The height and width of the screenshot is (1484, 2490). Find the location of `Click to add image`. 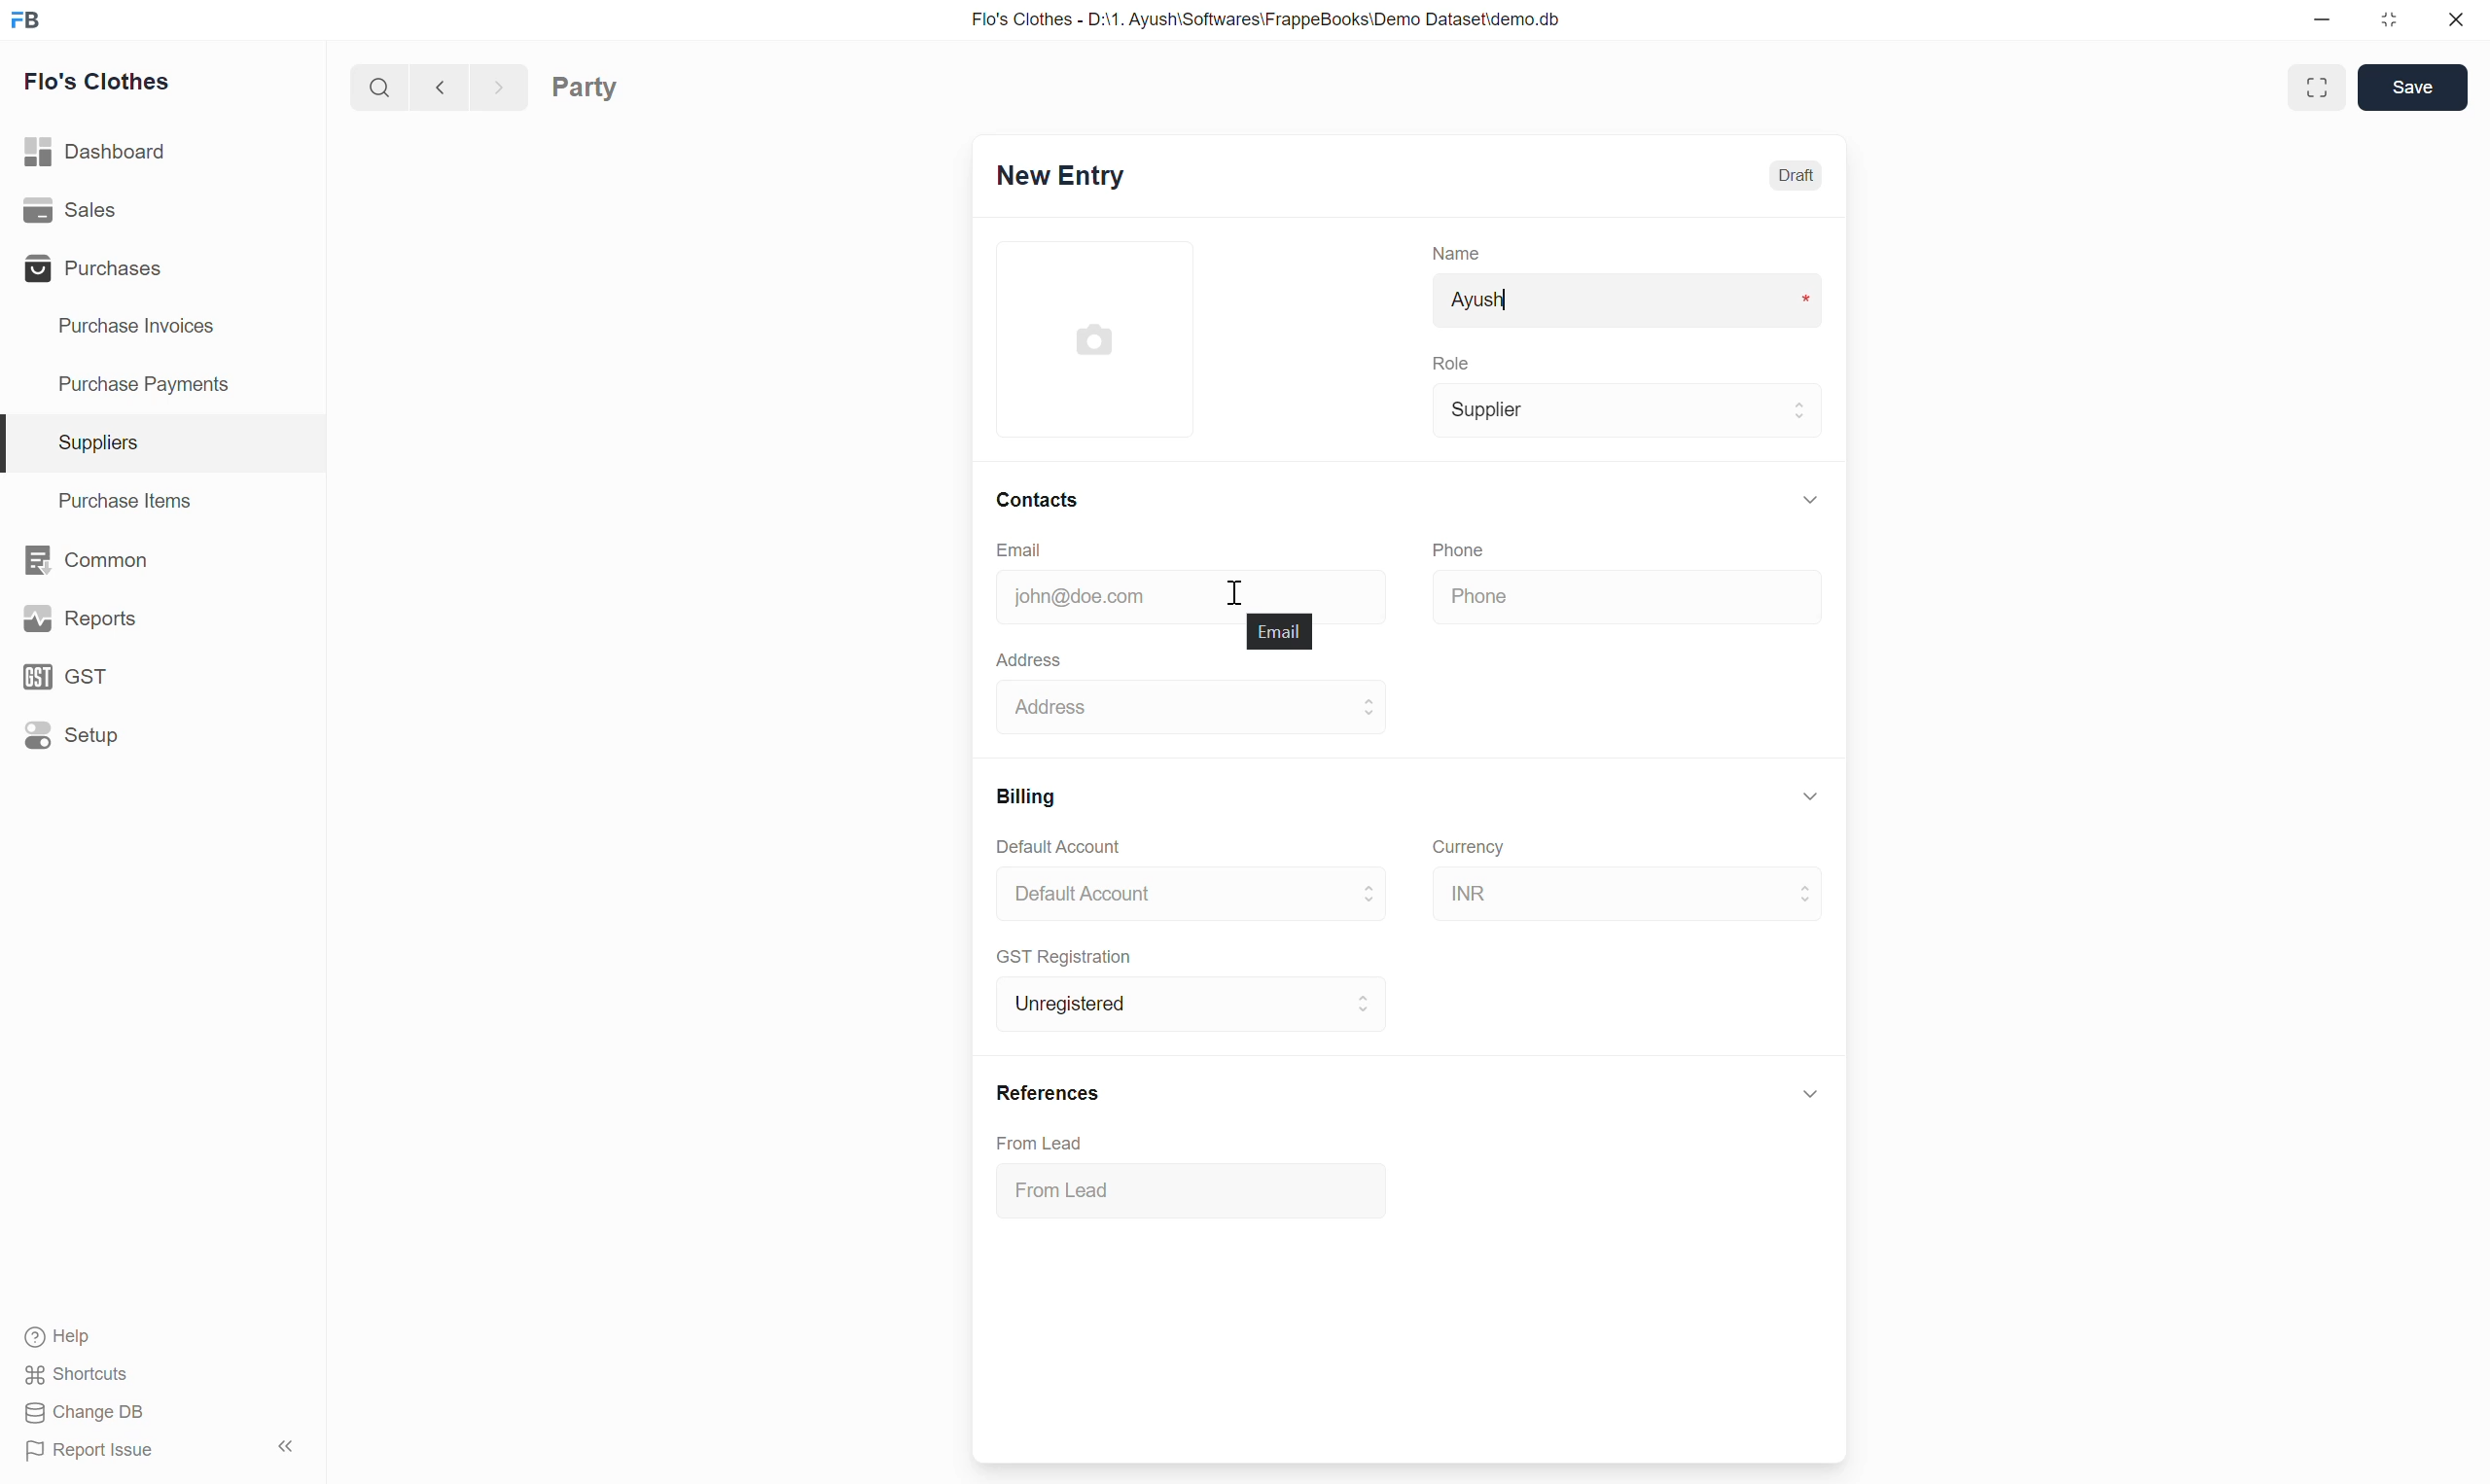

Click to add image is located at coordinates (1095, 338).